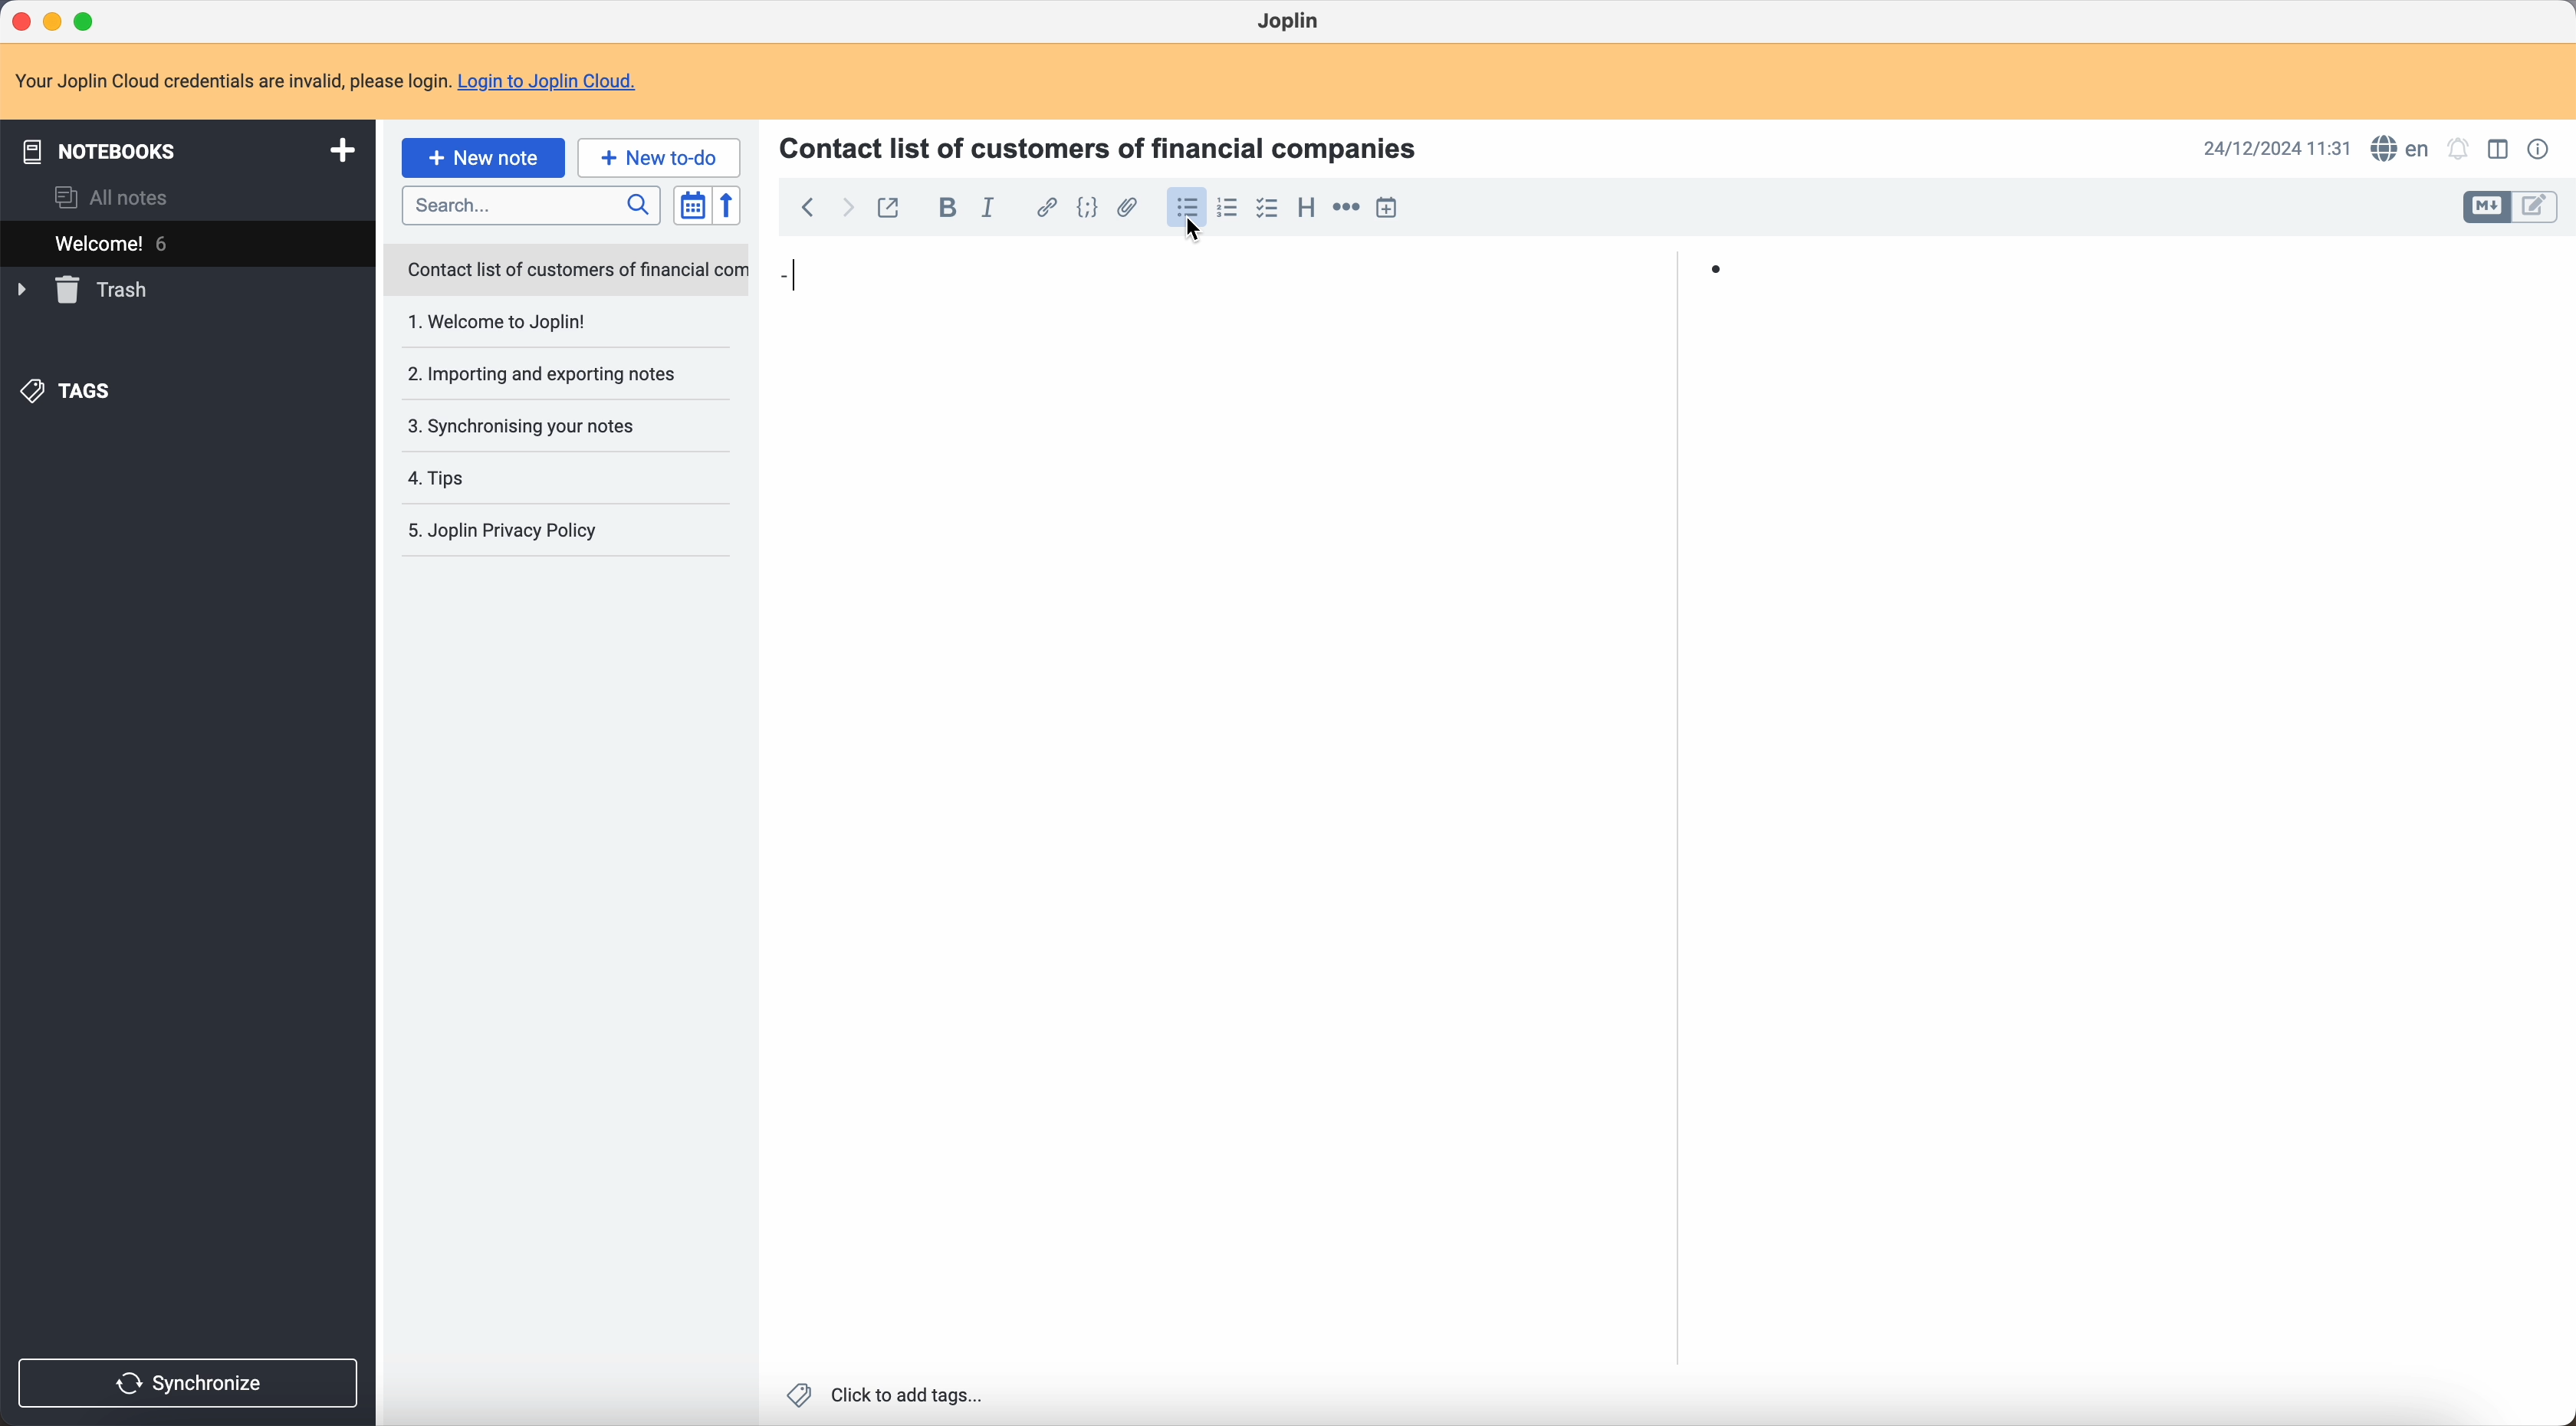 Image resolution: width=2576 pixels, height=1426 pixels. What do you see at coordinates (1253, 276) in the screenshot?
I see `bullet point` at bounding box center [1253, 276].